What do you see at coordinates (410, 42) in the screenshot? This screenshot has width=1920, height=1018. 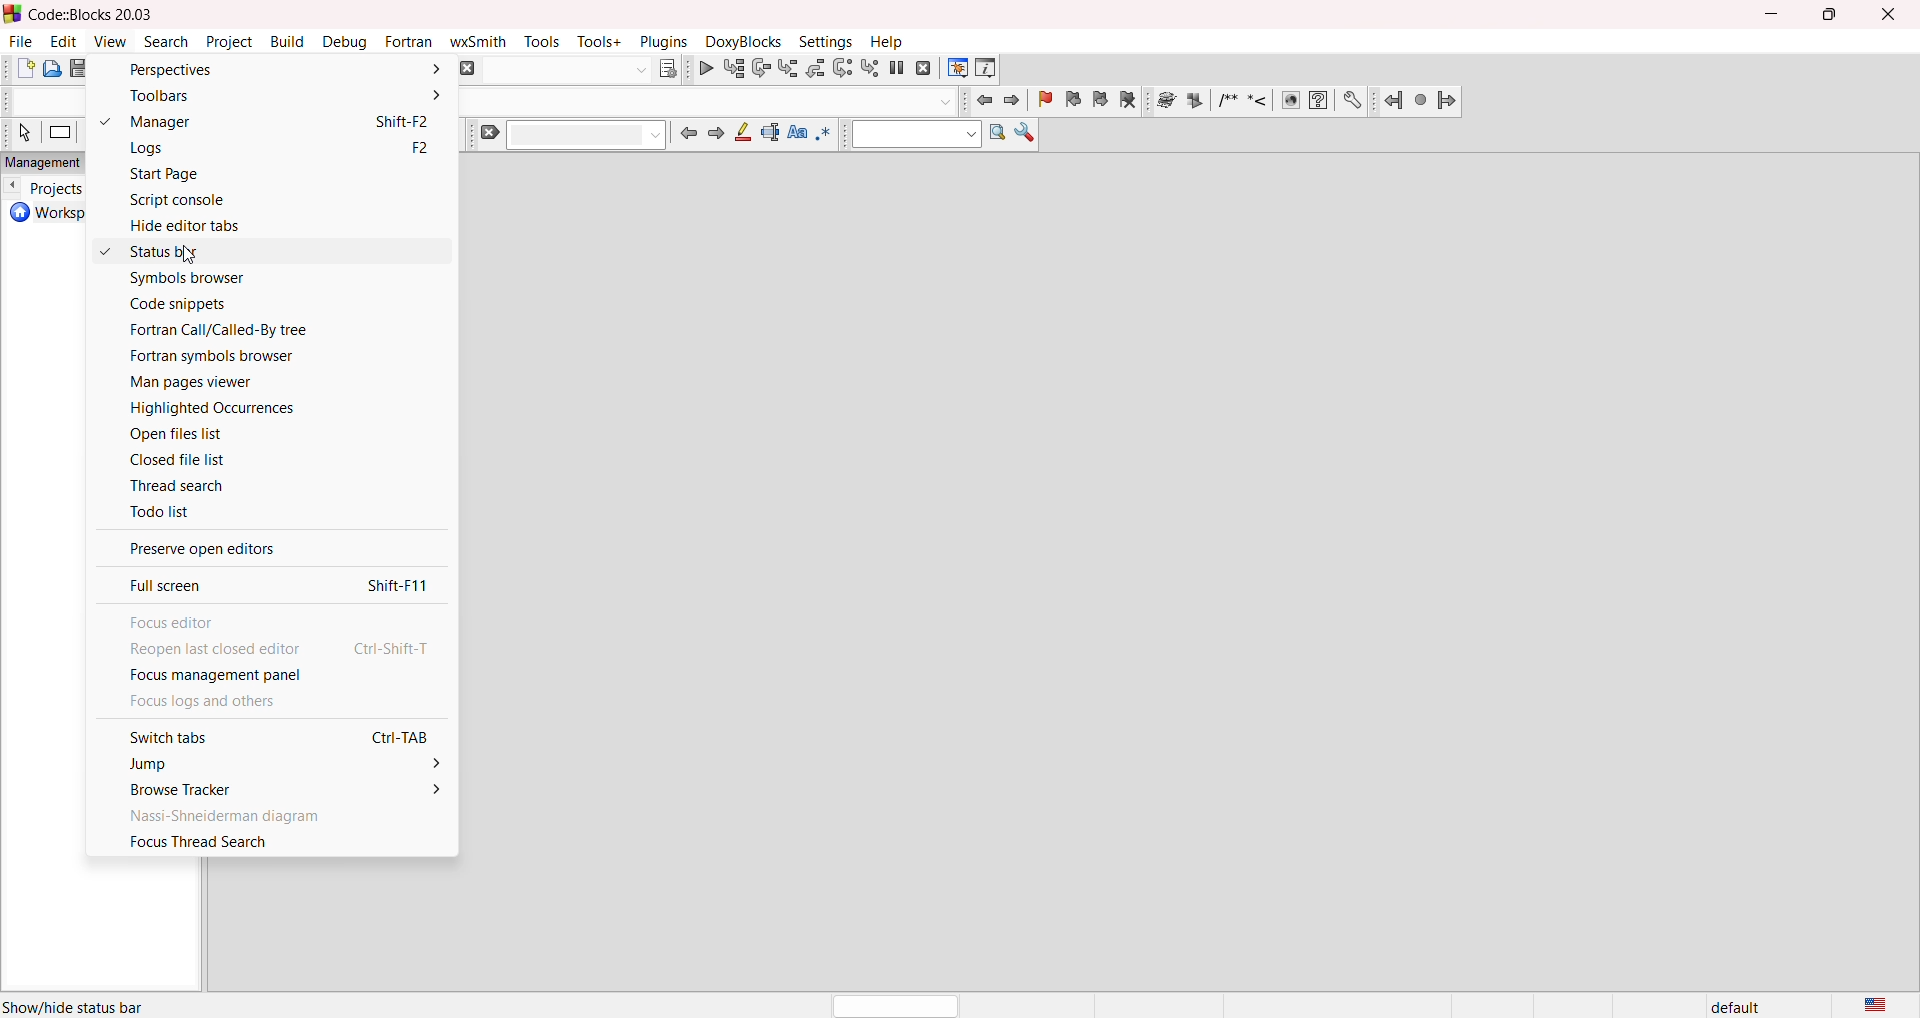 I see `fortran` at bounding box center [410, 42].